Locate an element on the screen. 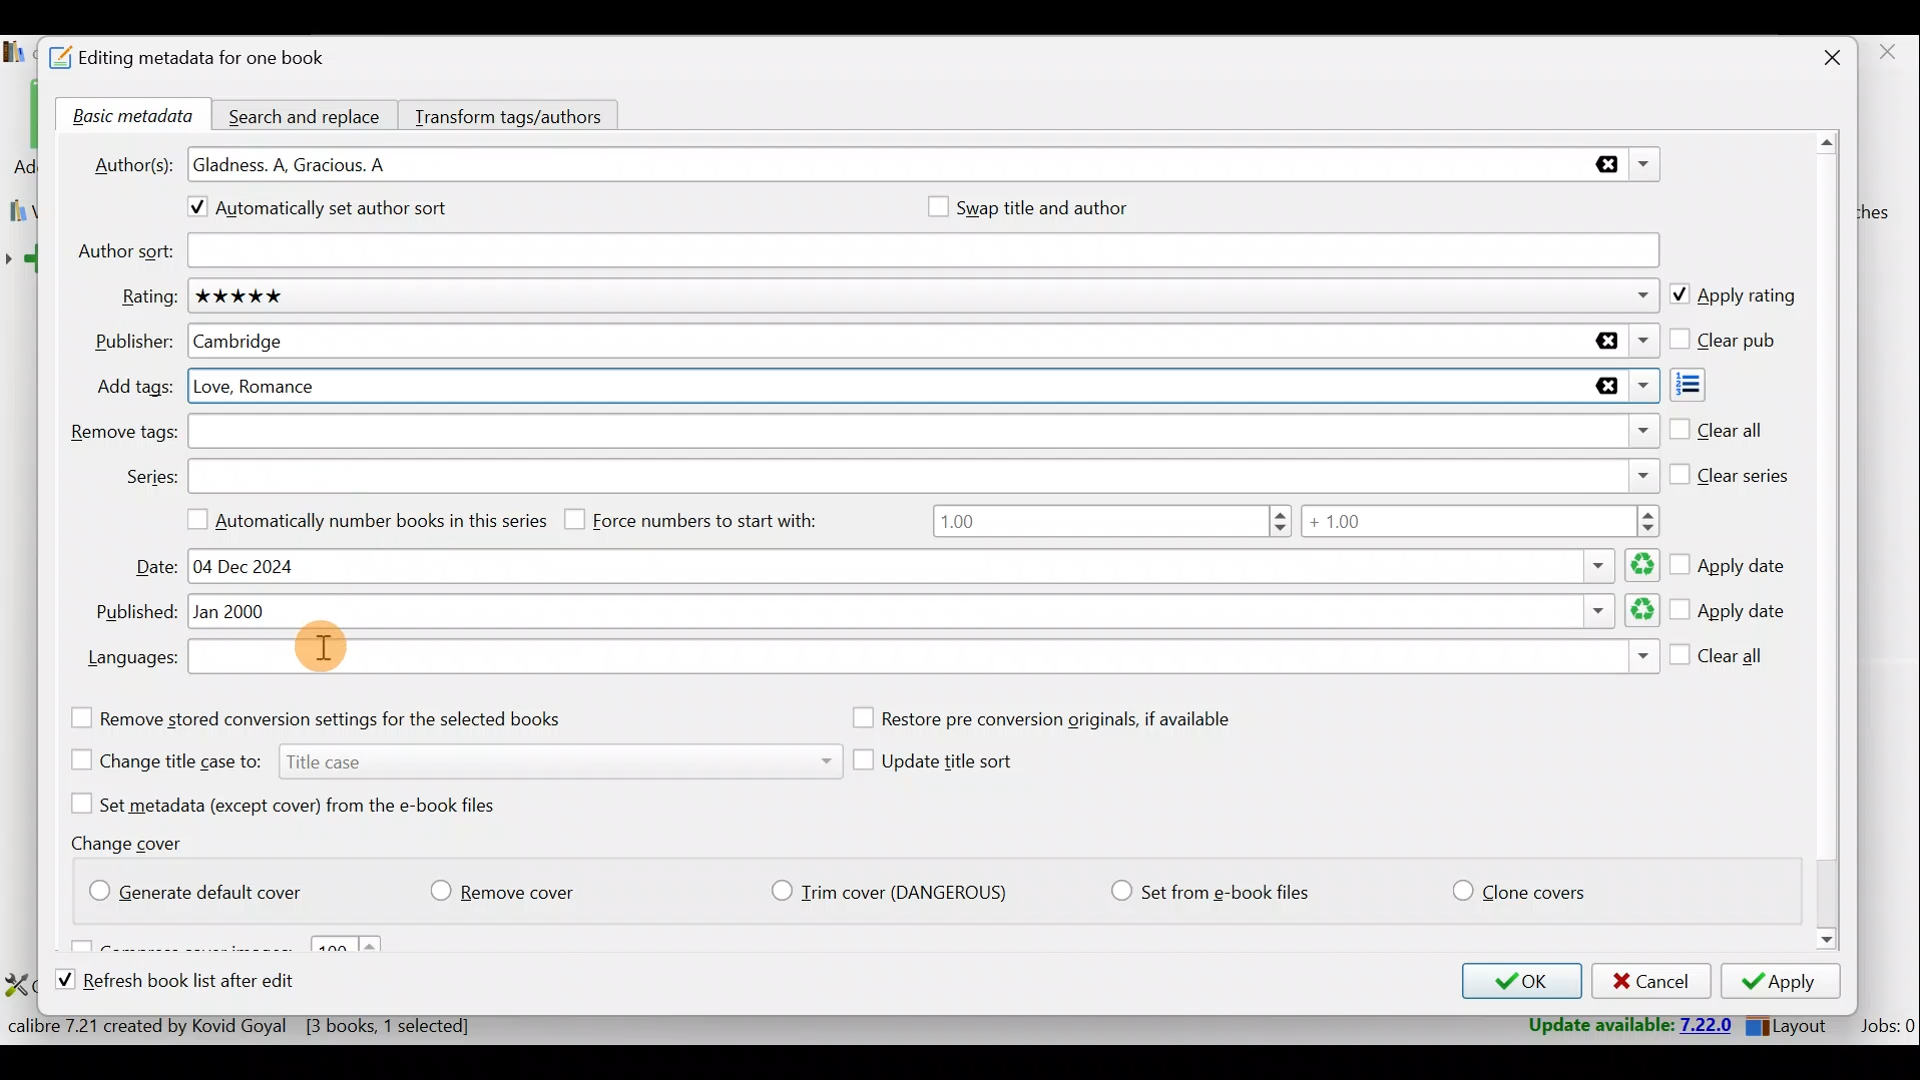  Close is located at coordinates (1822, 60).